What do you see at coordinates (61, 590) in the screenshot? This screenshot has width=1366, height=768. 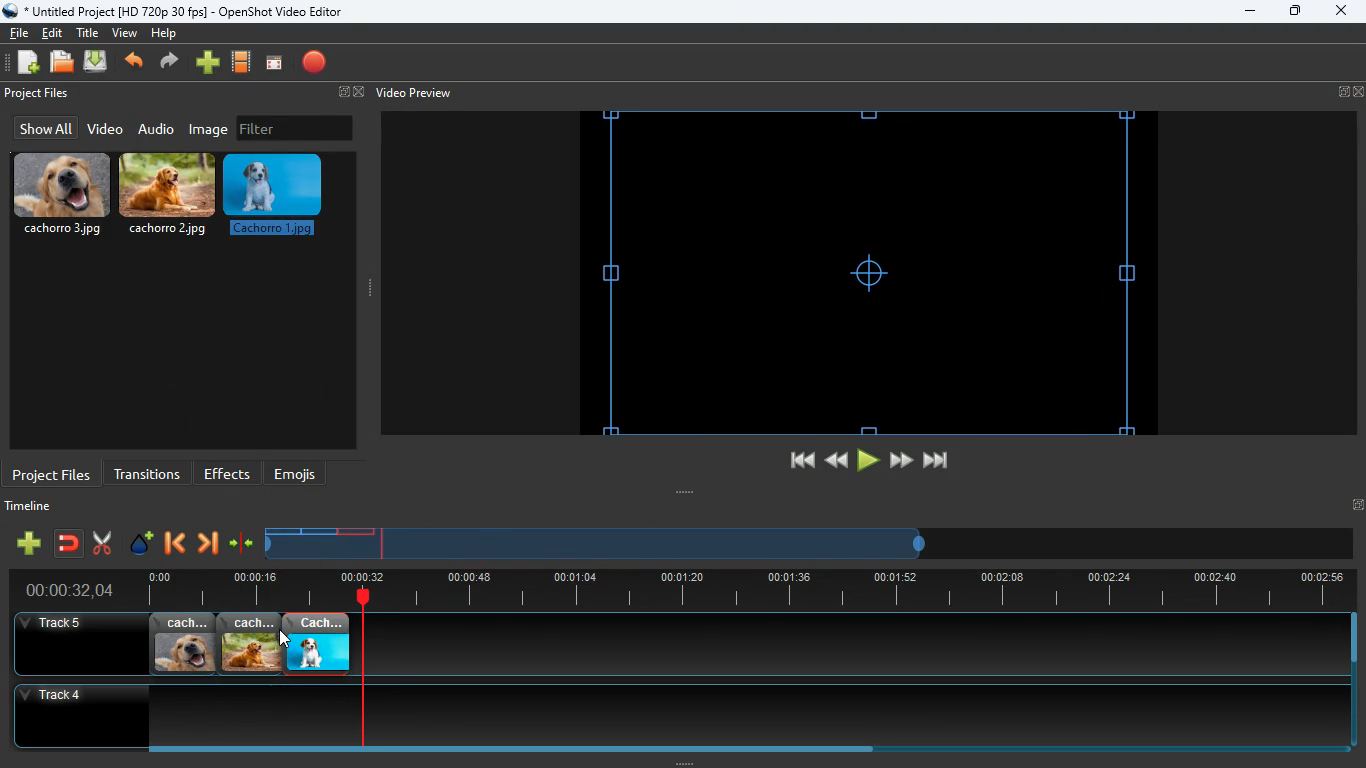 I see `time` at bounding box center [61, 590].